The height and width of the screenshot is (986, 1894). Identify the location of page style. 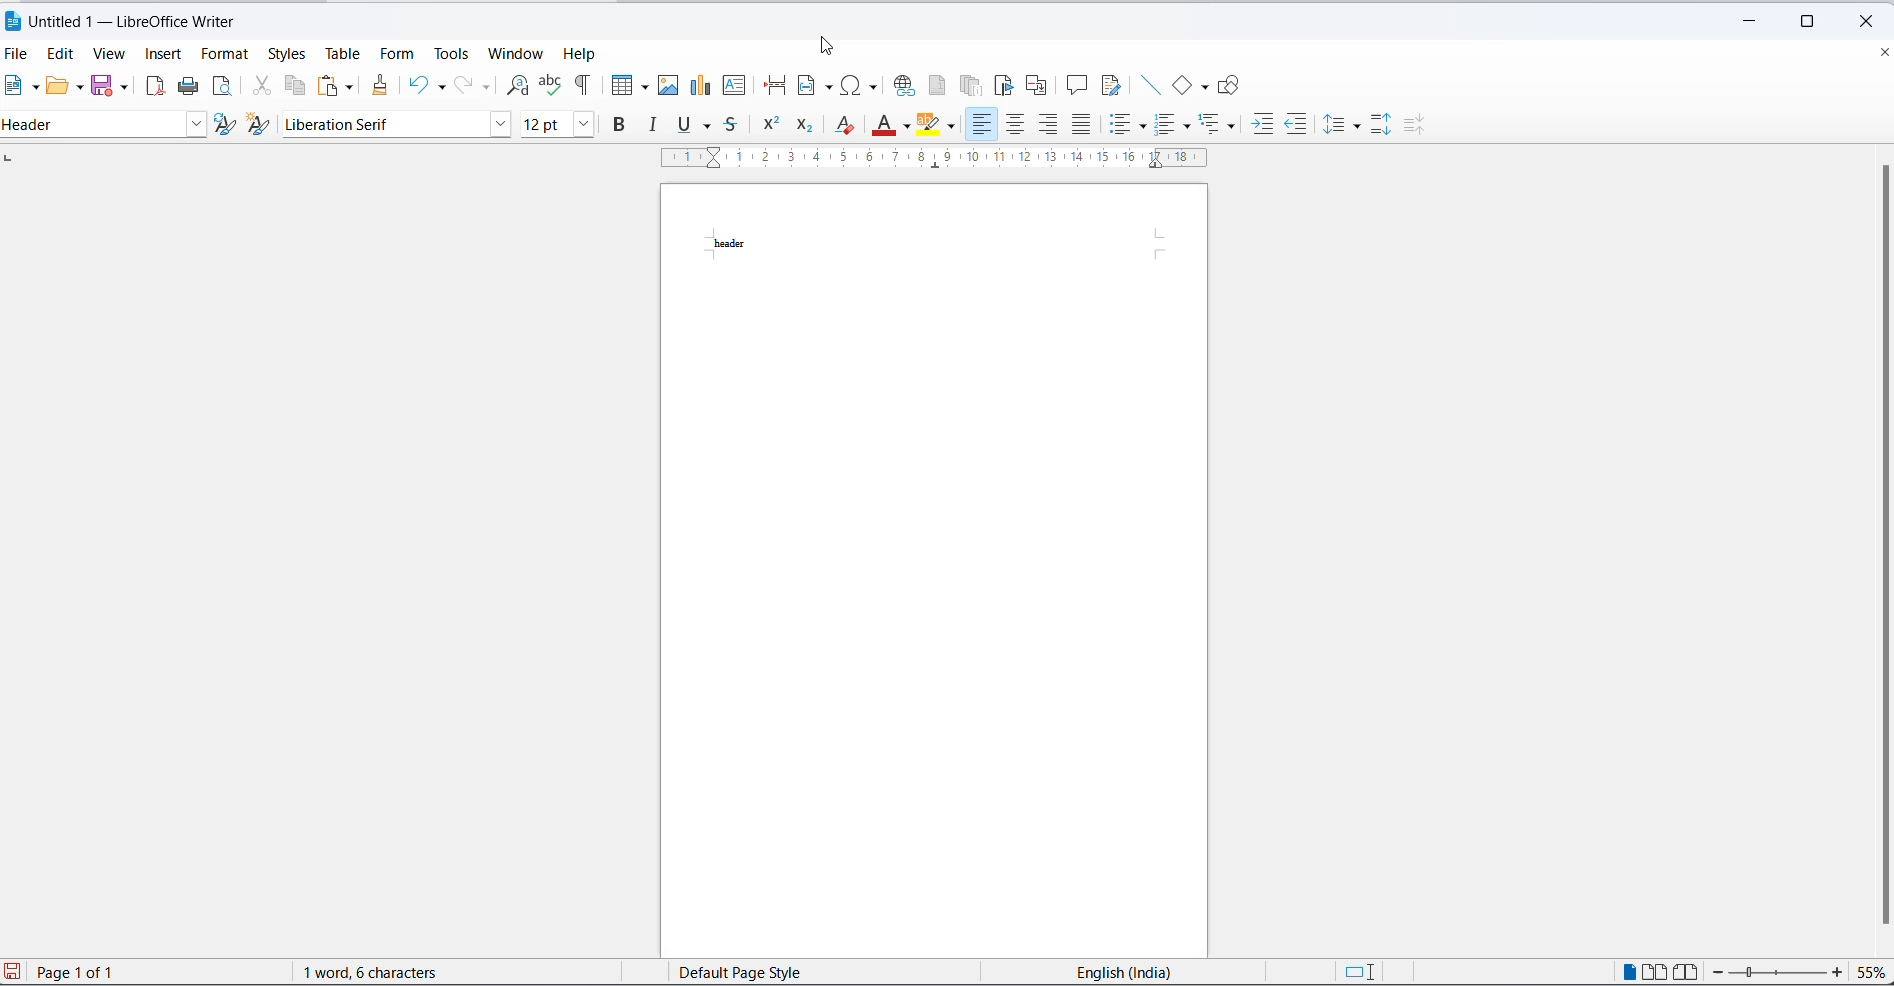
(764, 971).